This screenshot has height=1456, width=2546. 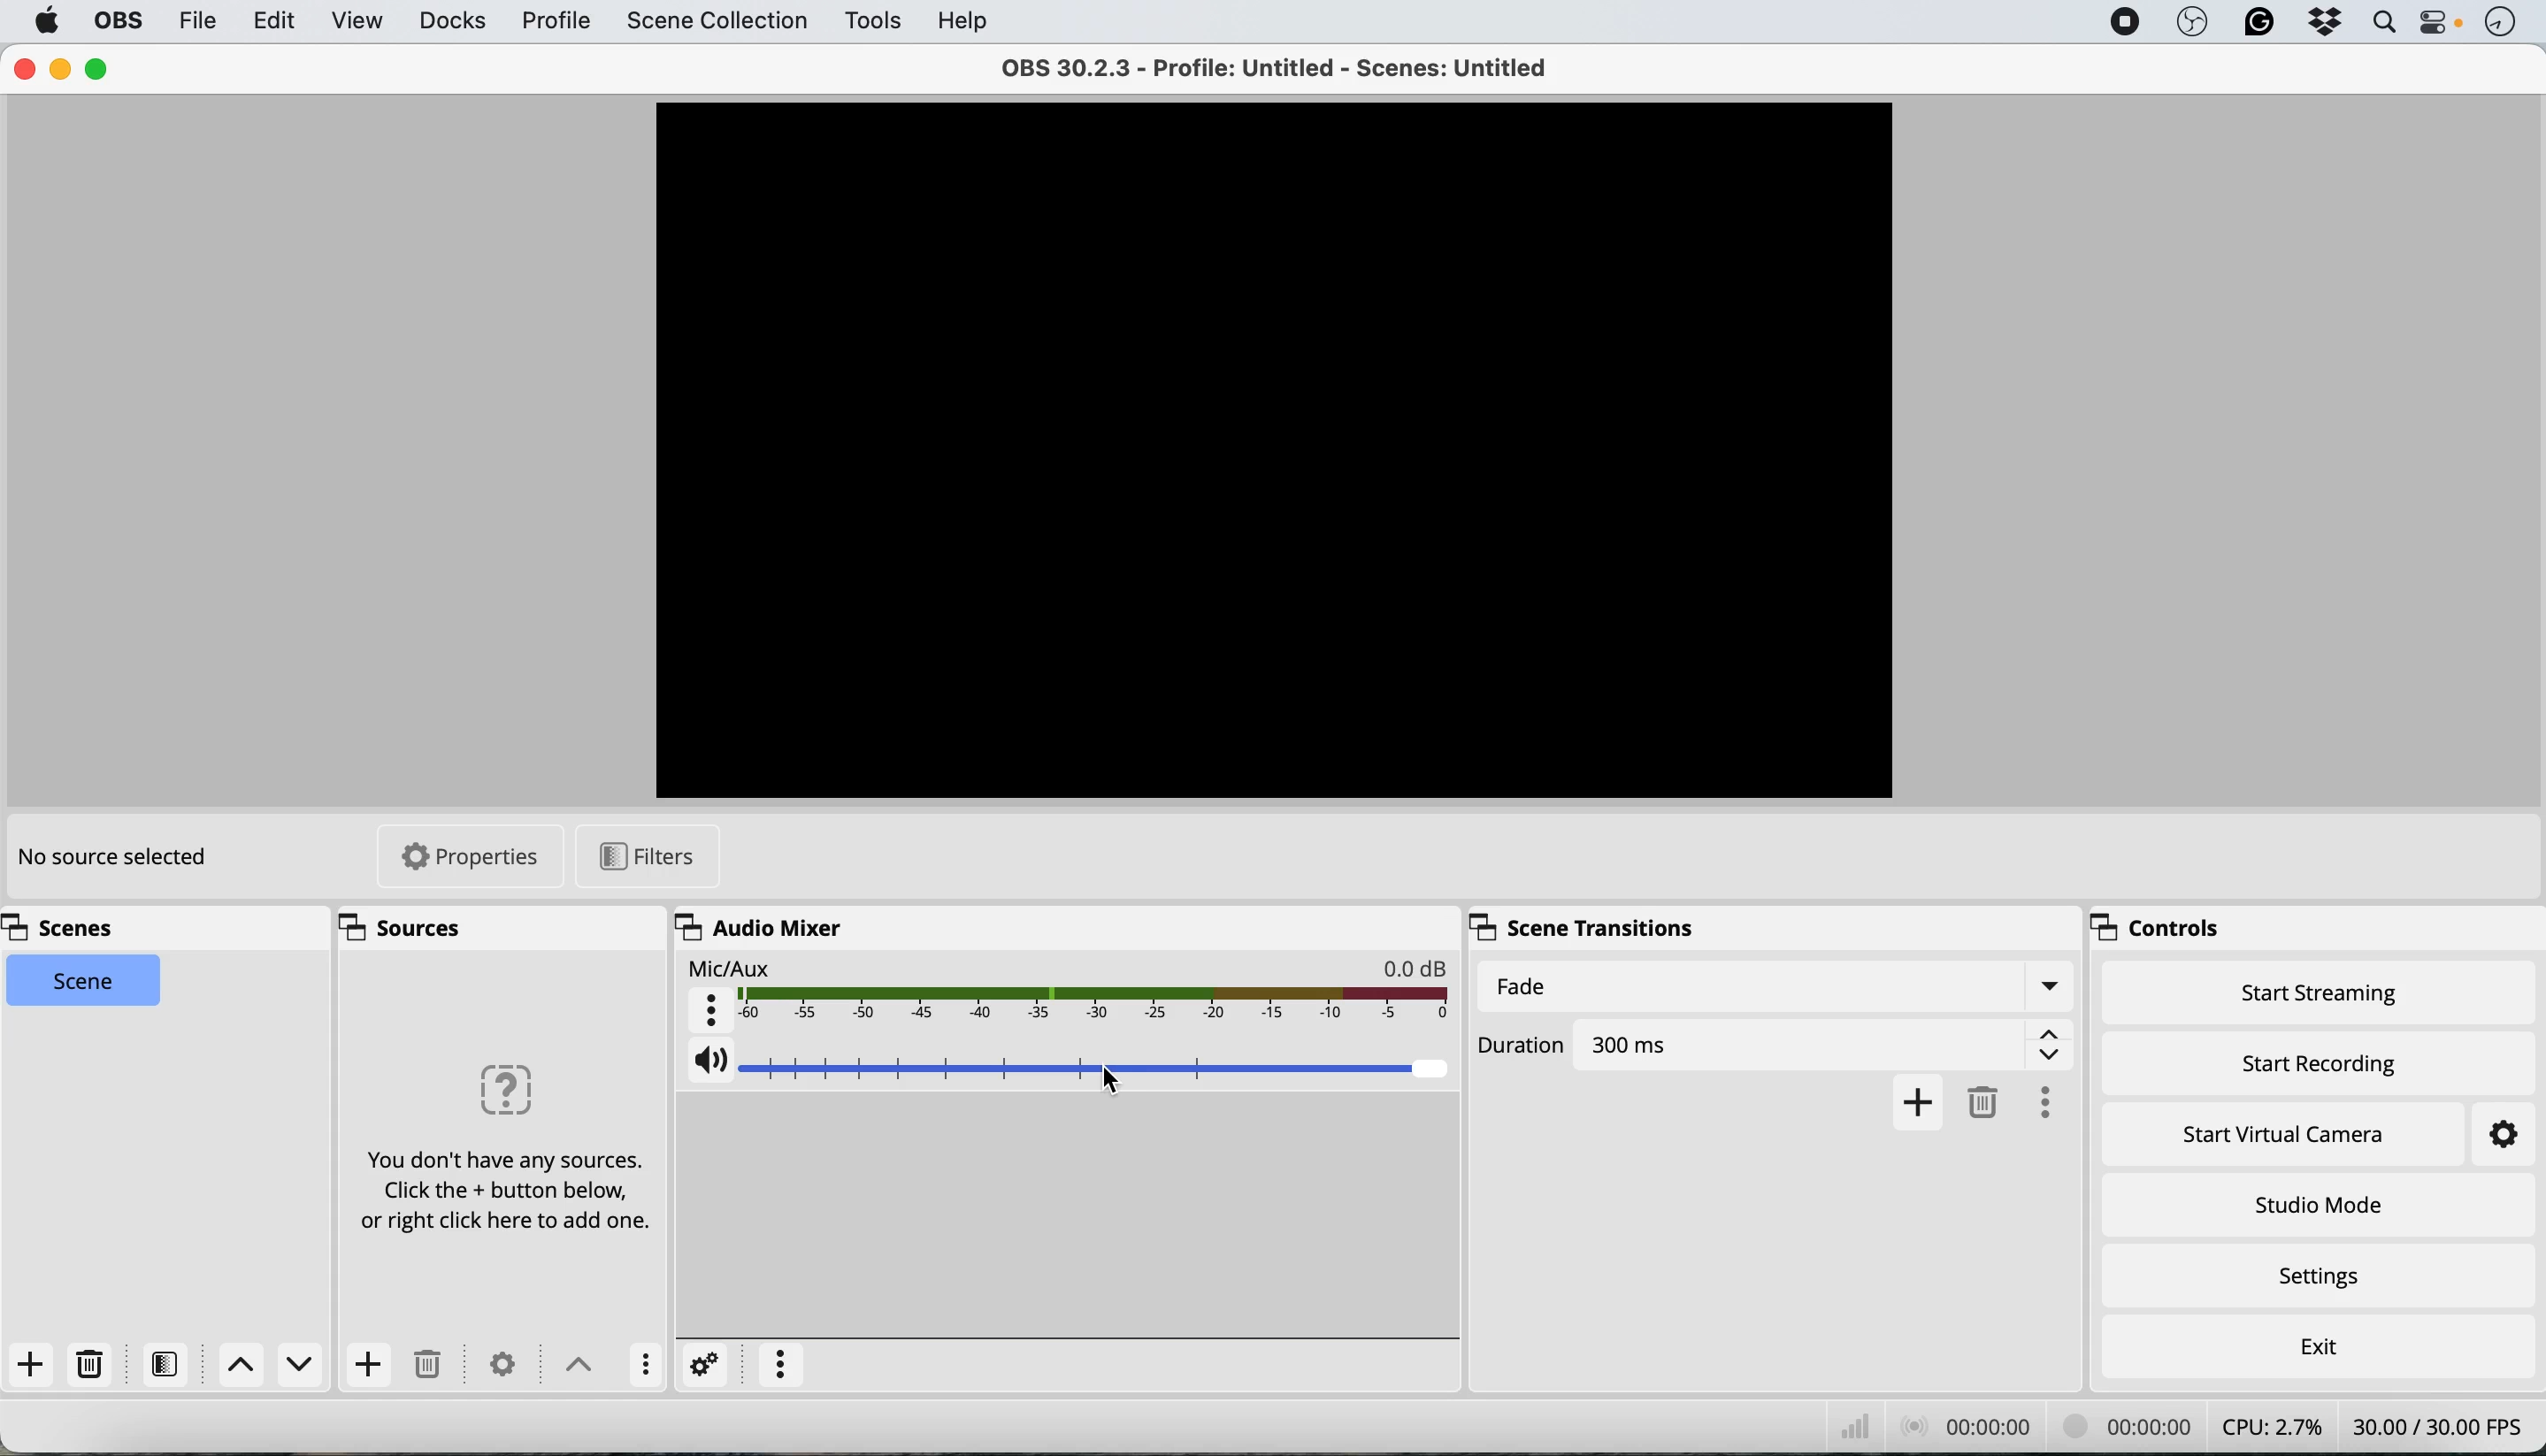 I want to click on Scene/Video Preview, so click(x=1276, y=449).